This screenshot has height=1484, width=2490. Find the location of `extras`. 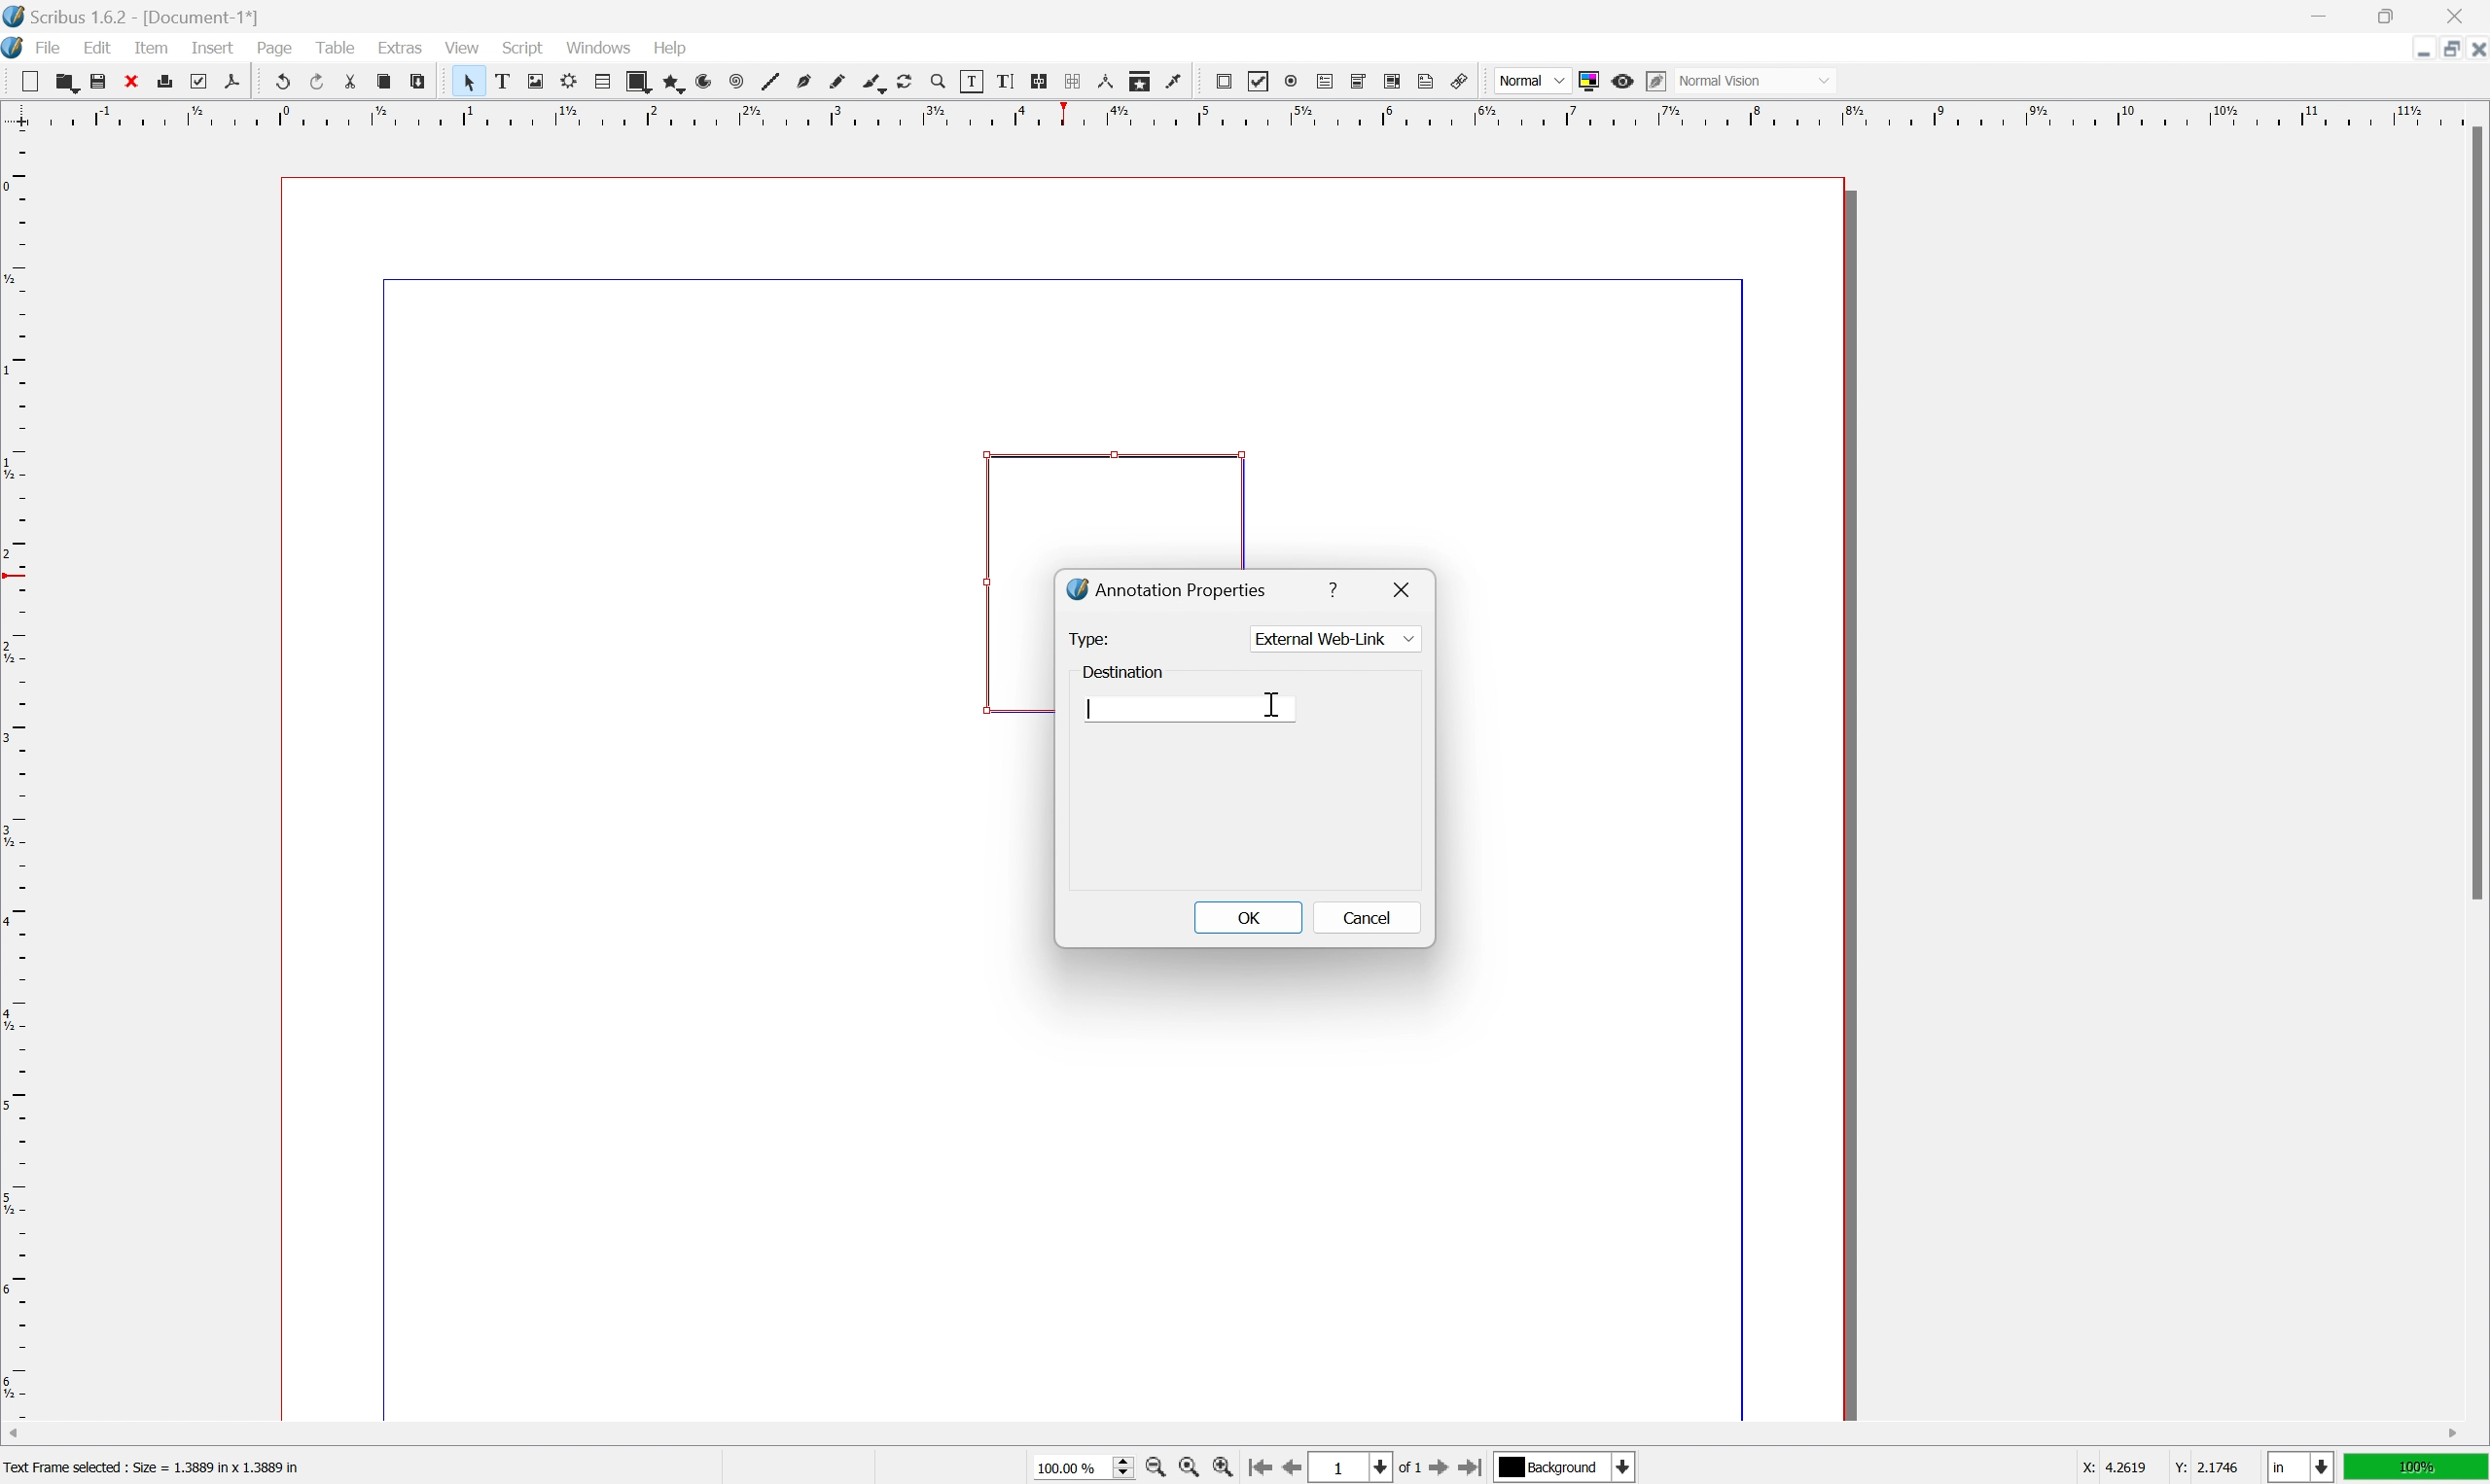

extras is located at coordinates (400, 46).